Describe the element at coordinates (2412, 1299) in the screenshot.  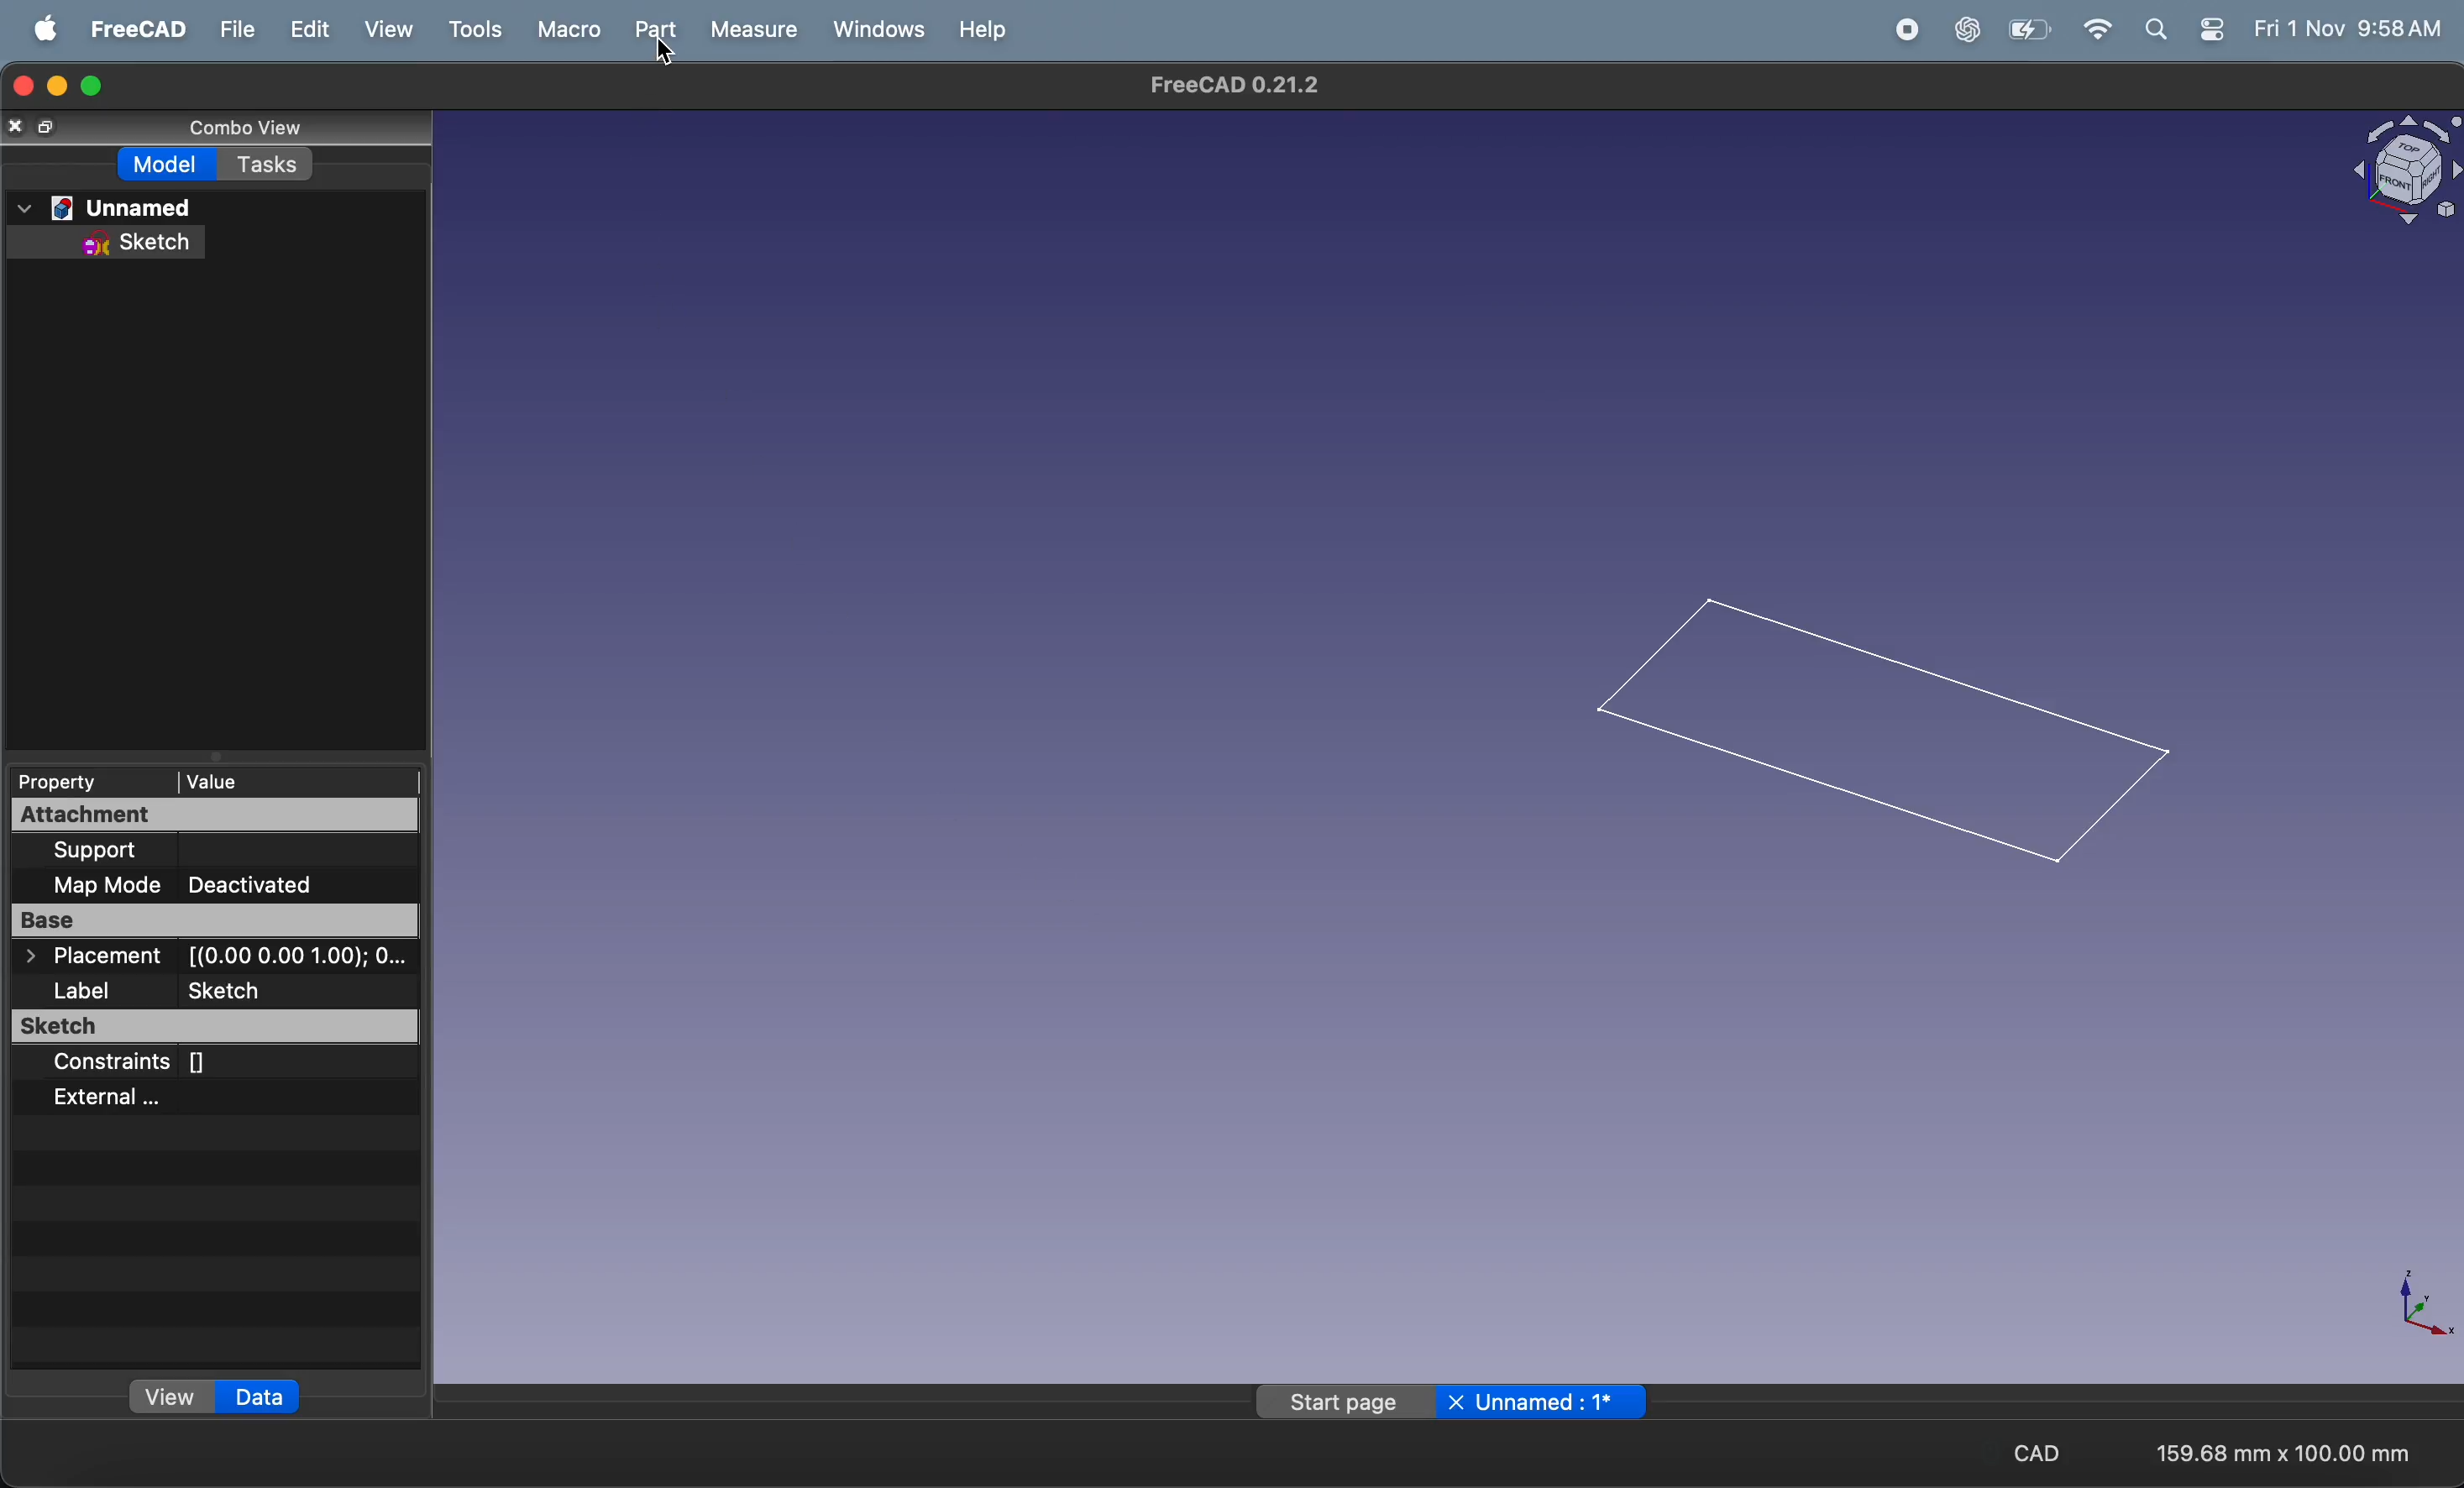
I see `axis` at that location.